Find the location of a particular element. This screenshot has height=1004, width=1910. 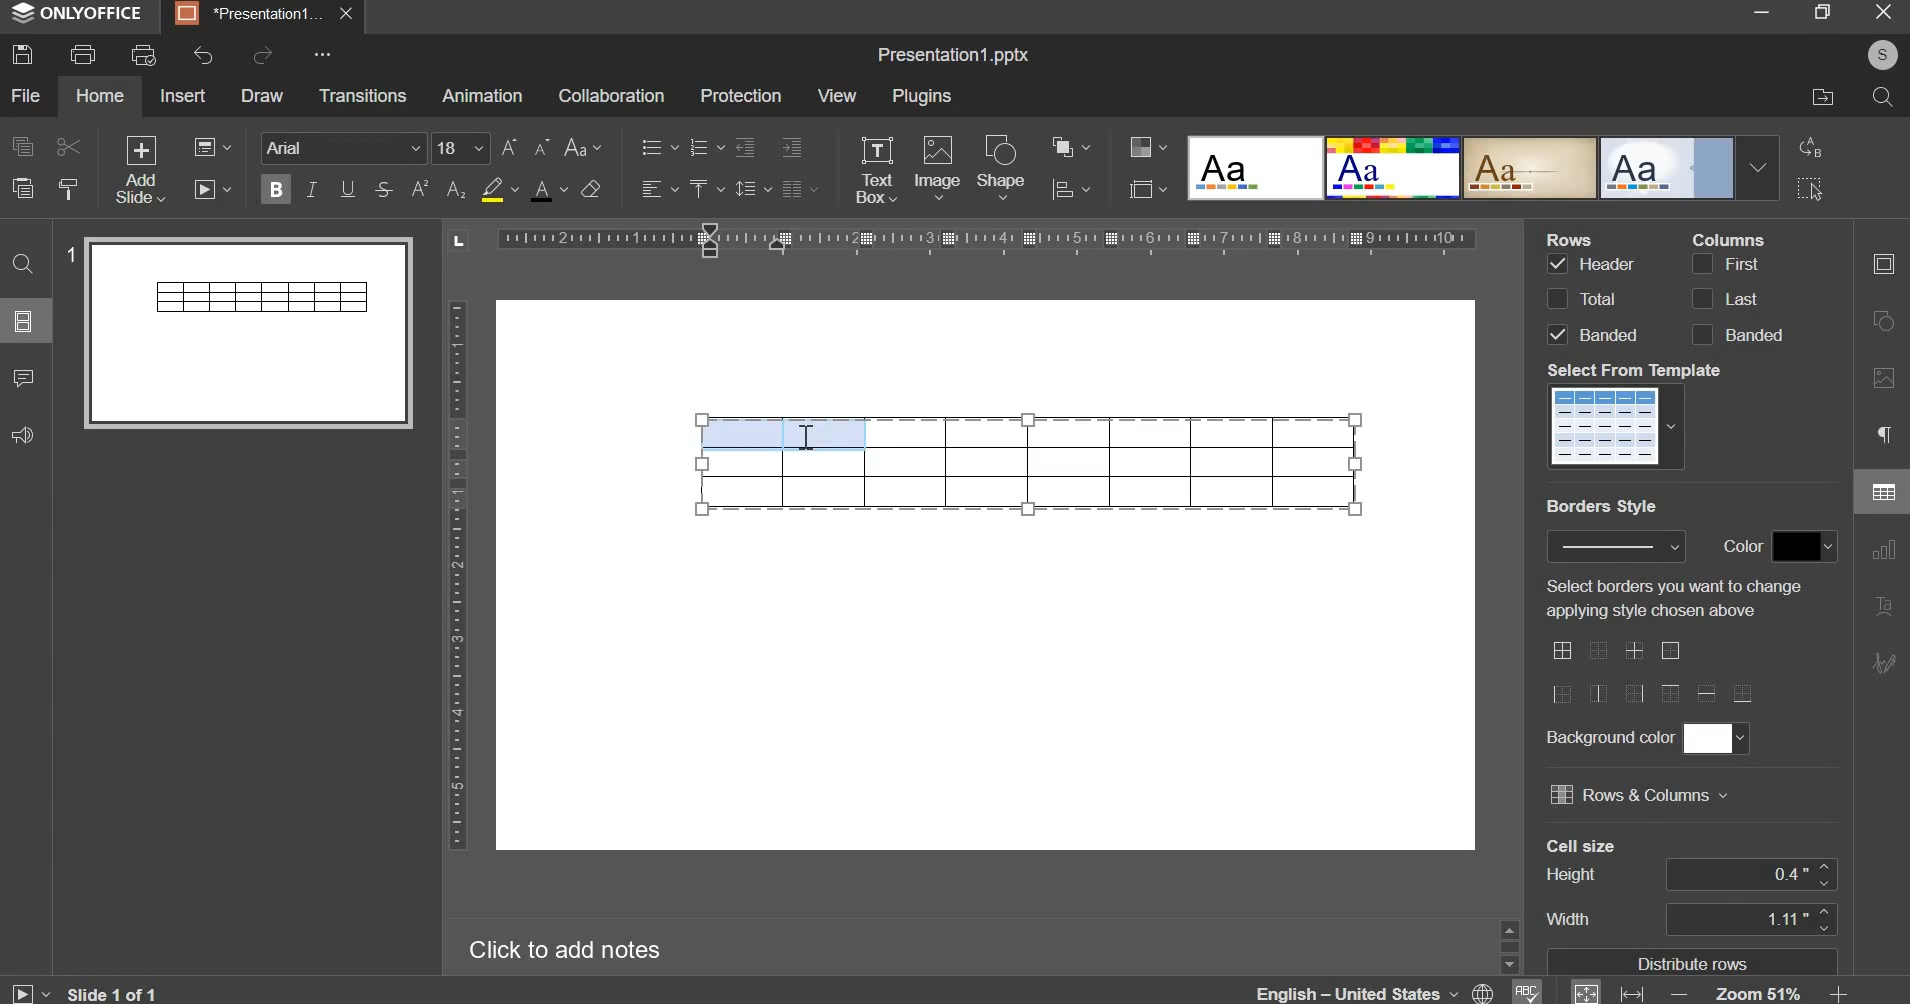

comments is located at coordinates (23, 378).